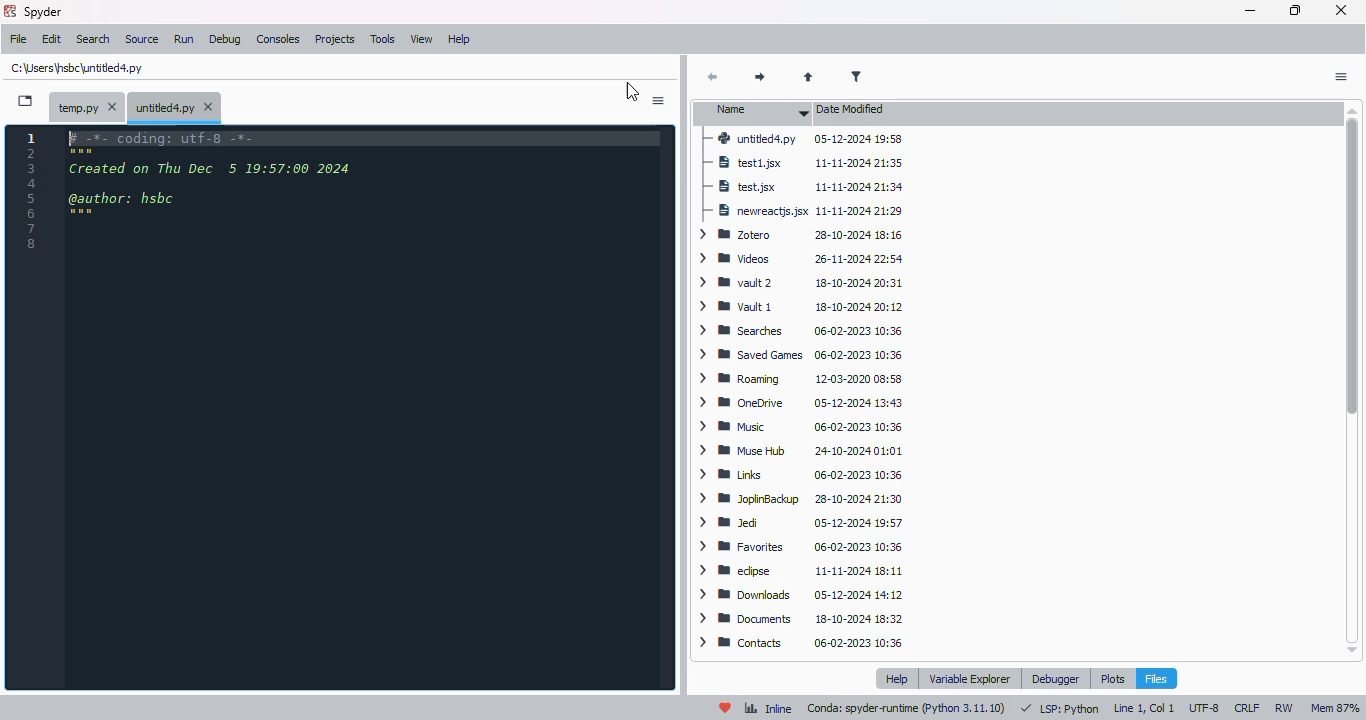  I want to click on CRLF, so click(1249, 707).